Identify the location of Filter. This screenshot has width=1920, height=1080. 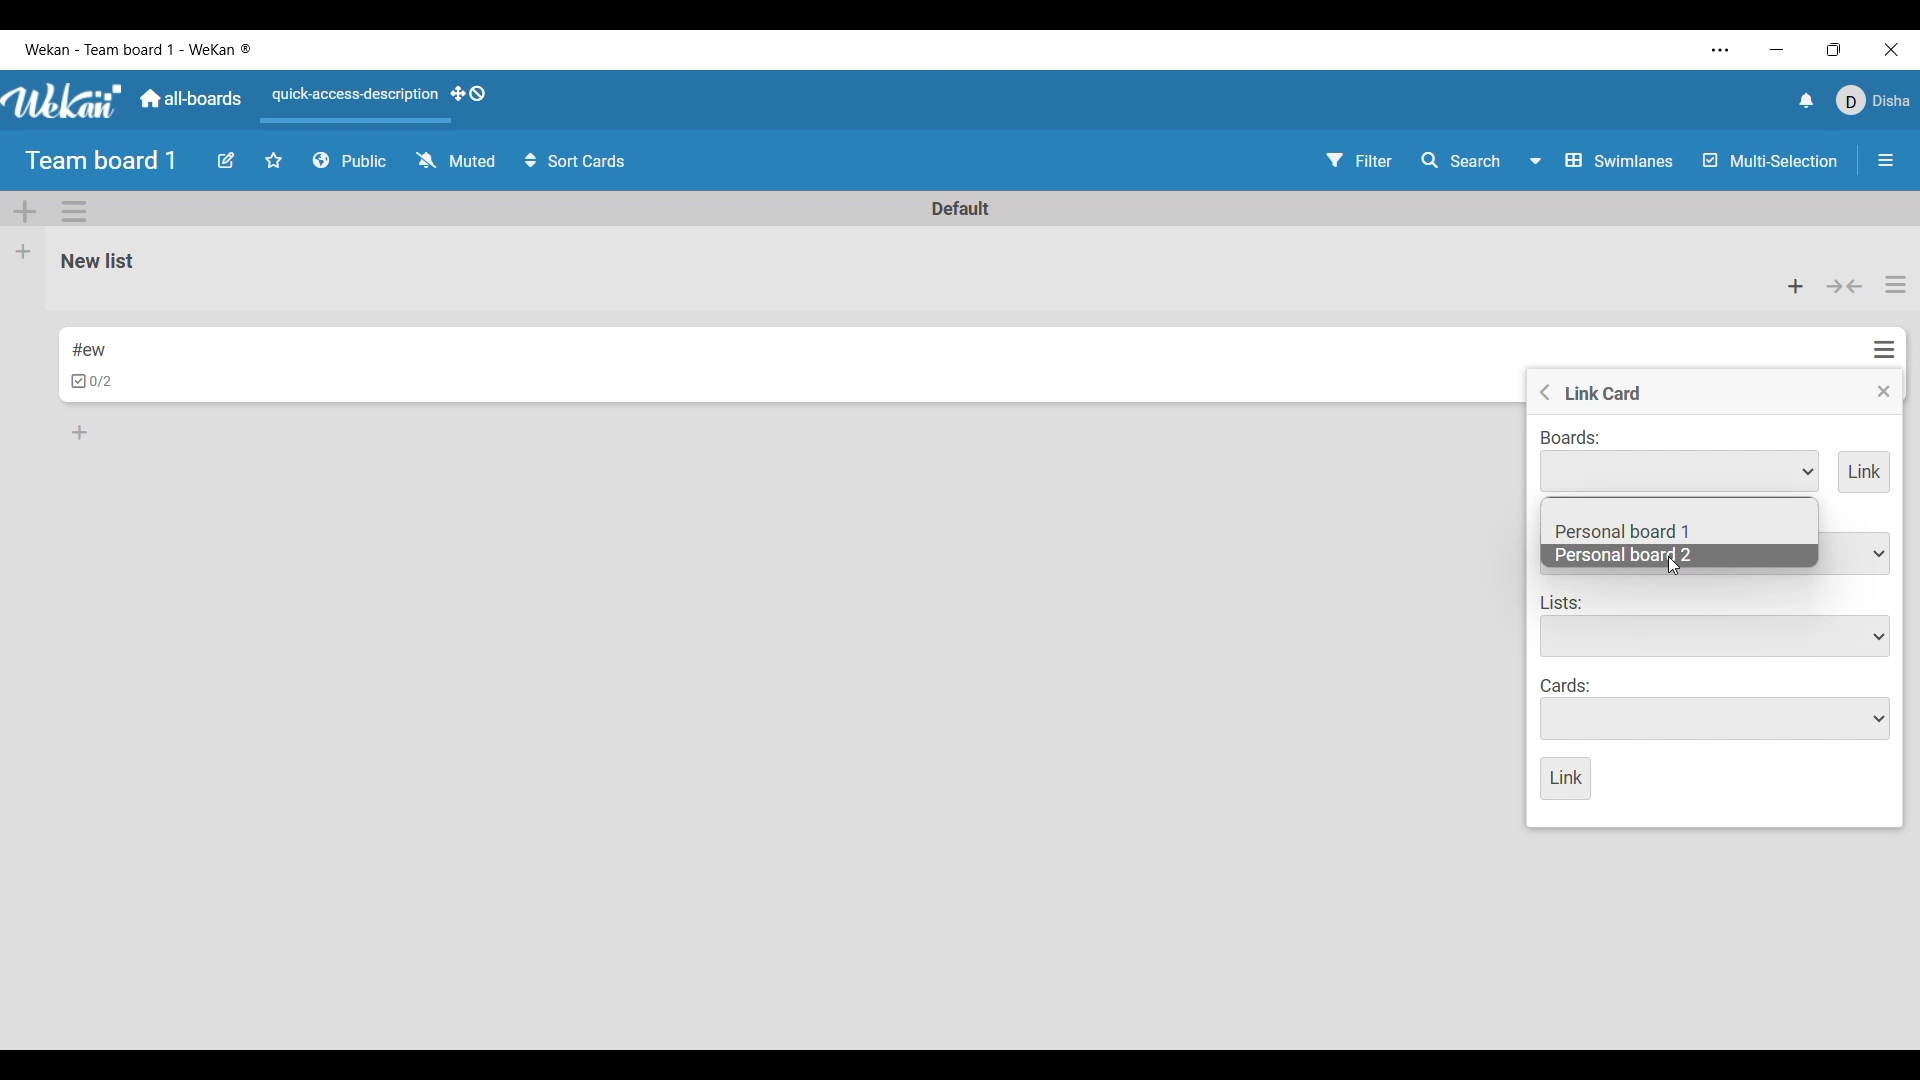
(1360, 160).